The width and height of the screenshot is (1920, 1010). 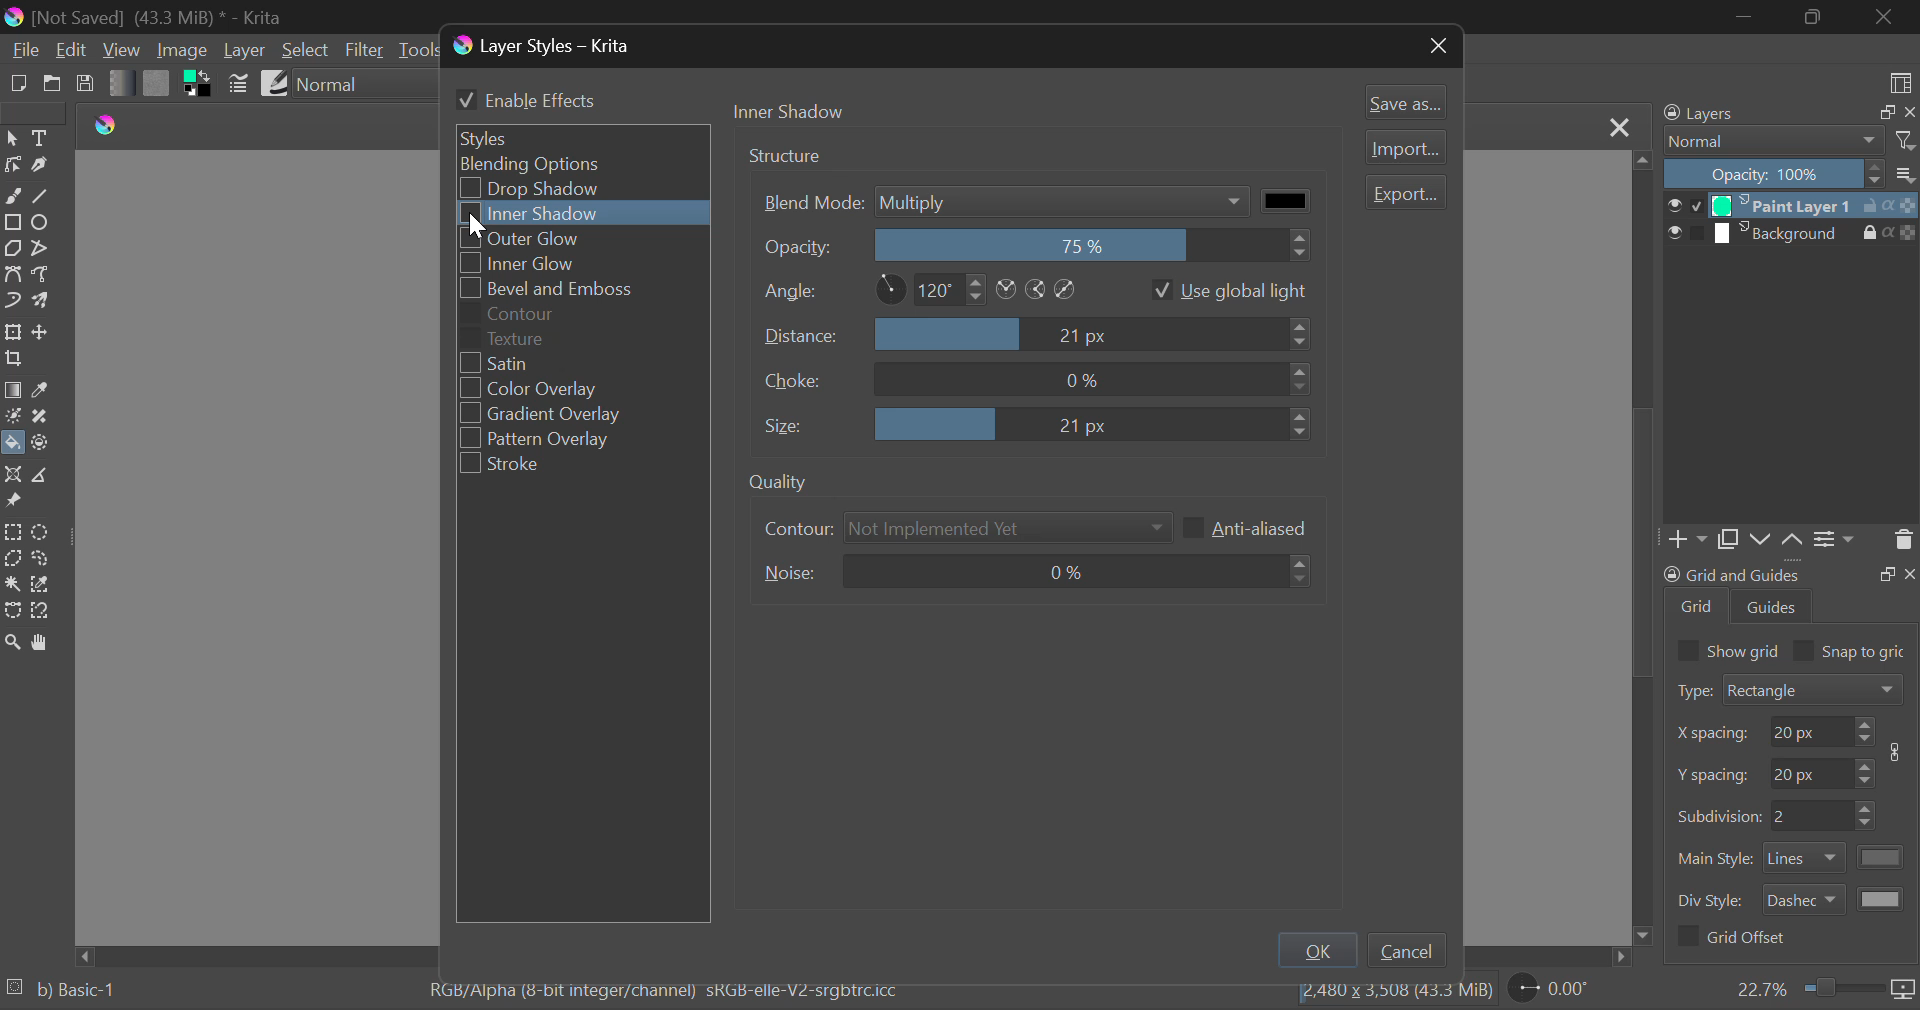 I want to click on Texture, so click(x=574, y=338).